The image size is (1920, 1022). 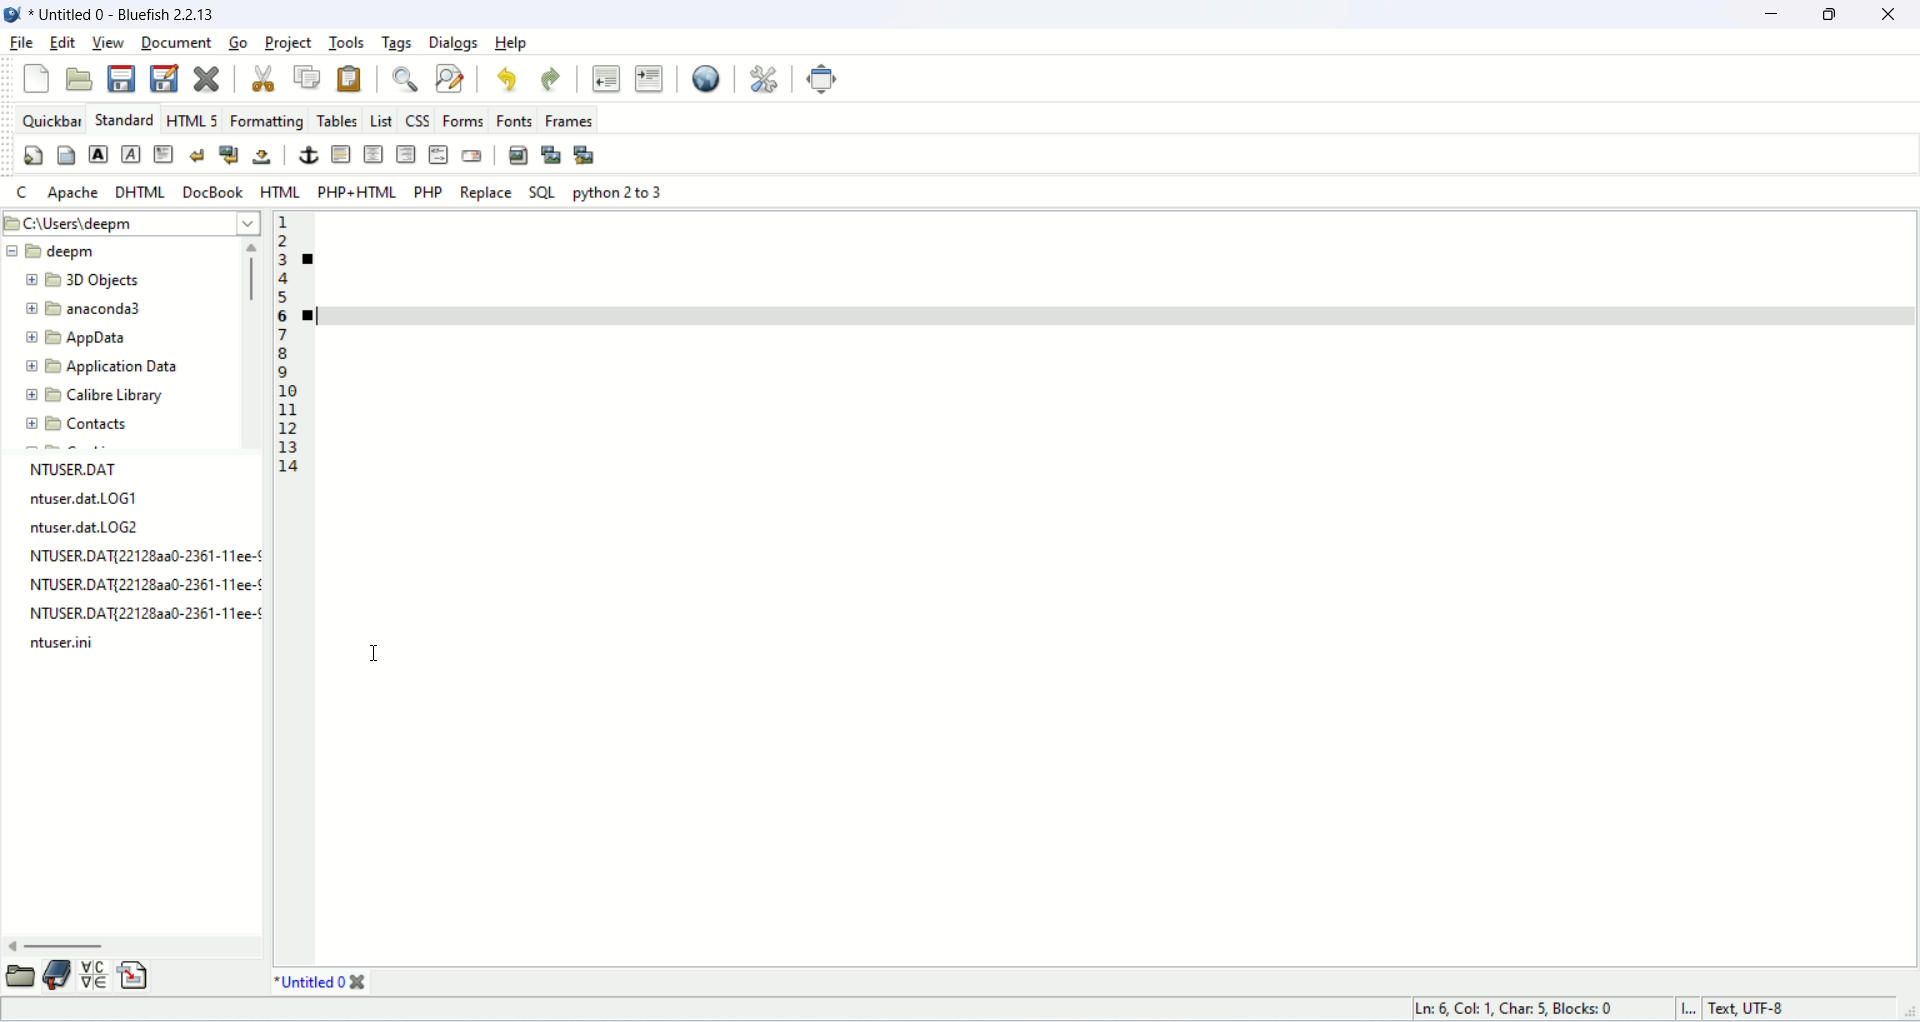 I want to click on line number, so click(x=284, y=343).